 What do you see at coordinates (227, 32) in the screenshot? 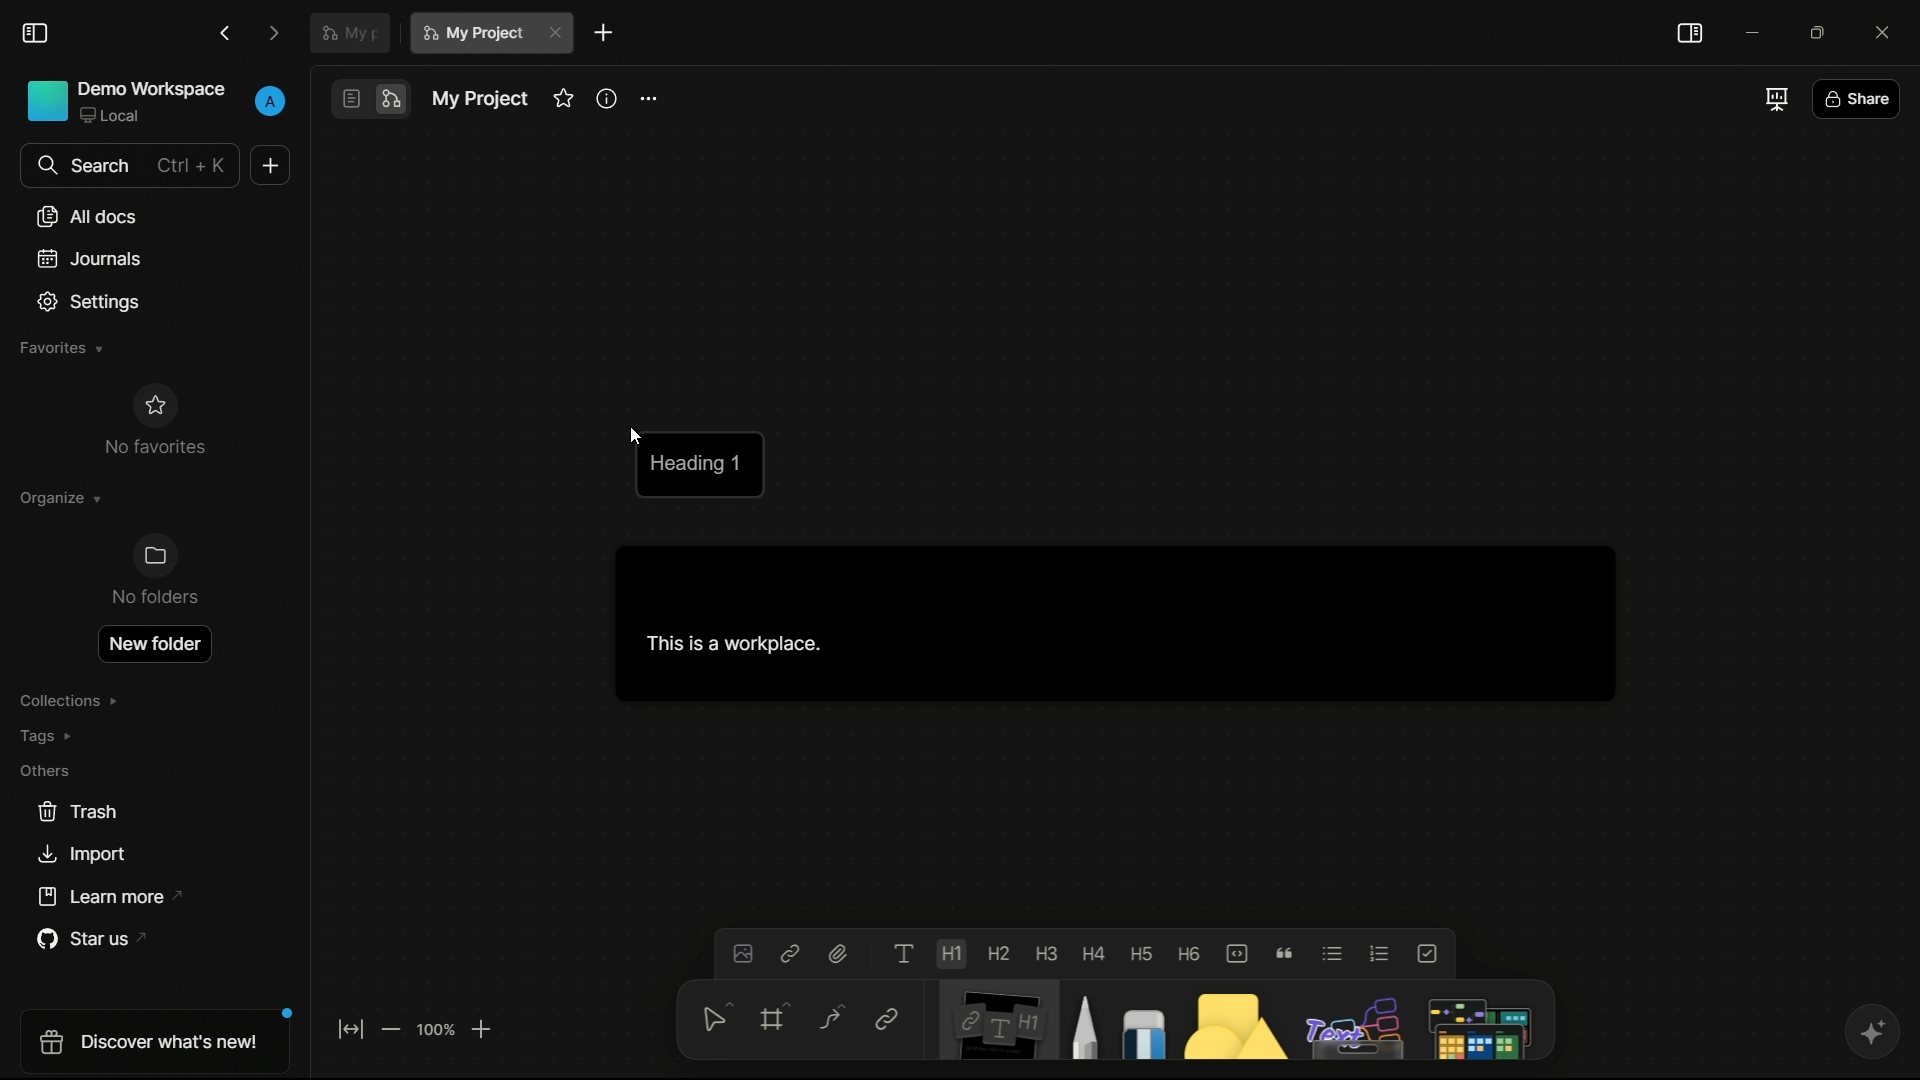
I see `back` at bounding box center [227, 32].